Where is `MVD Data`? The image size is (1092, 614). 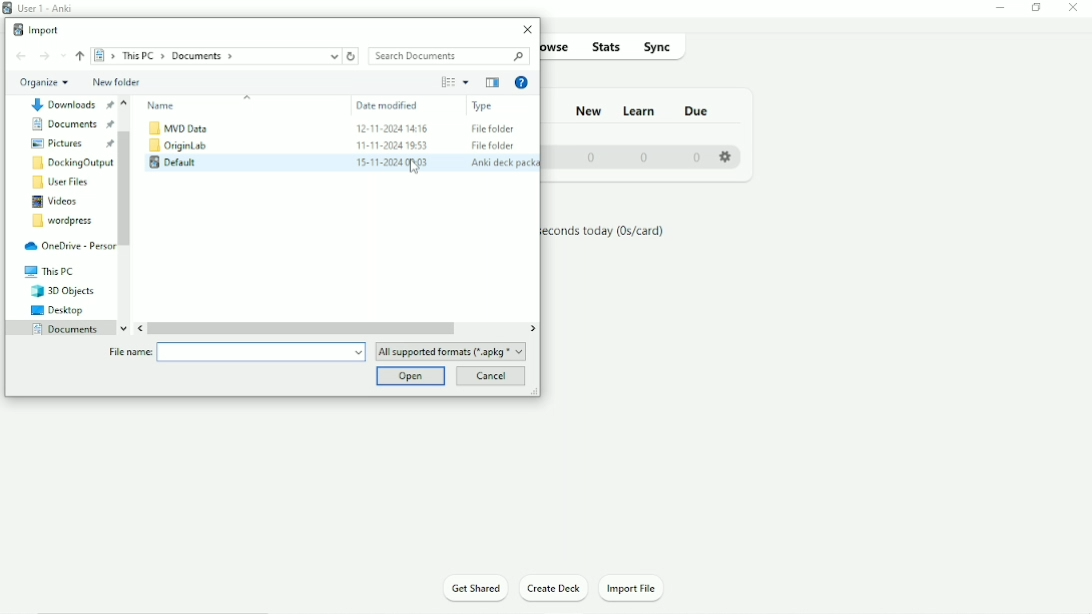 MVD Data is located at coordinates (178, 127).